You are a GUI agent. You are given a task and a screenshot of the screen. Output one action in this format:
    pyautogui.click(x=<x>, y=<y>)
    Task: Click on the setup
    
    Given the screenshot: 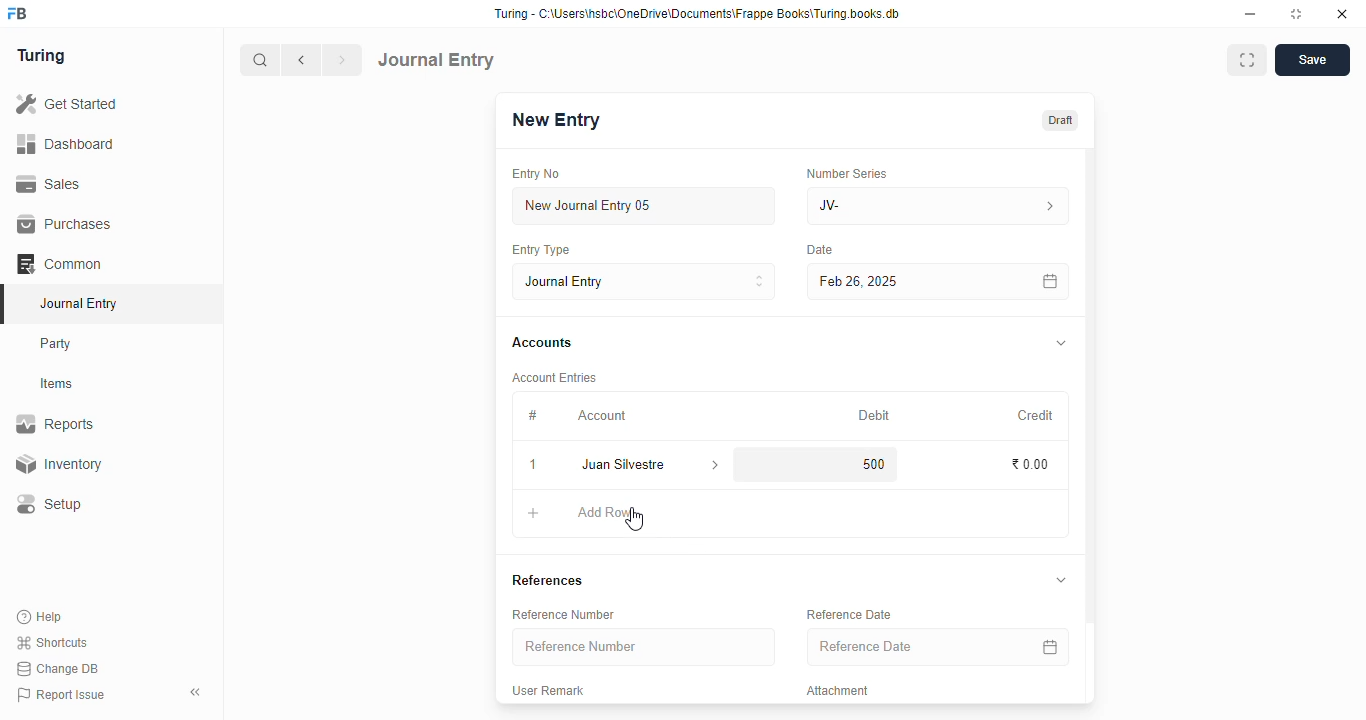 What is the action you would take?
    pyautogui.click(x=51, y=505)
    